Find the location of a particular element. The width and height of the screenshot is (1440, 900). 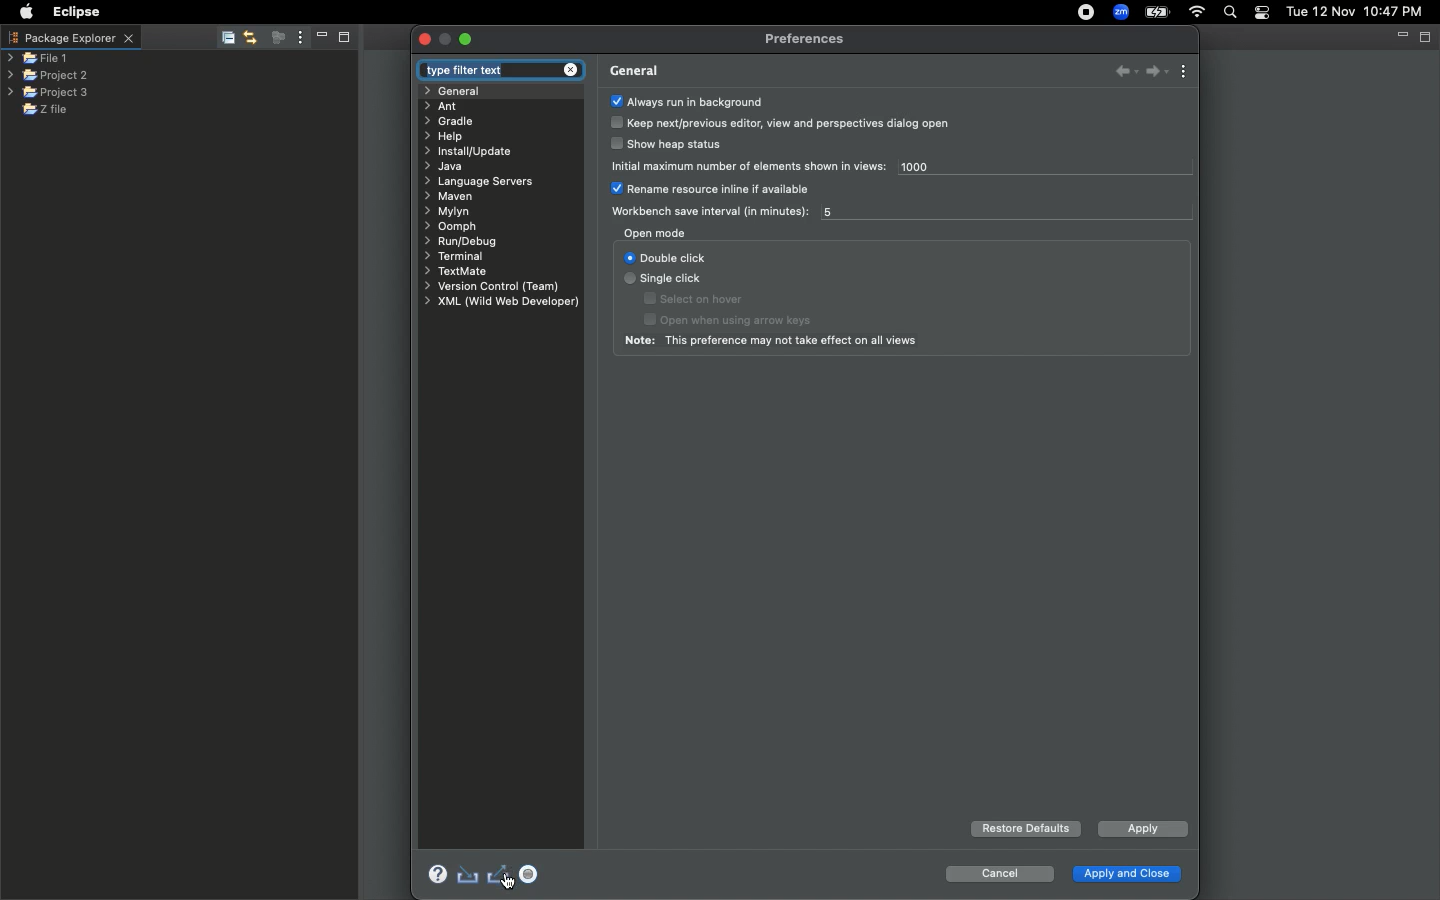

Terminal is located at coordinates (453, 256).